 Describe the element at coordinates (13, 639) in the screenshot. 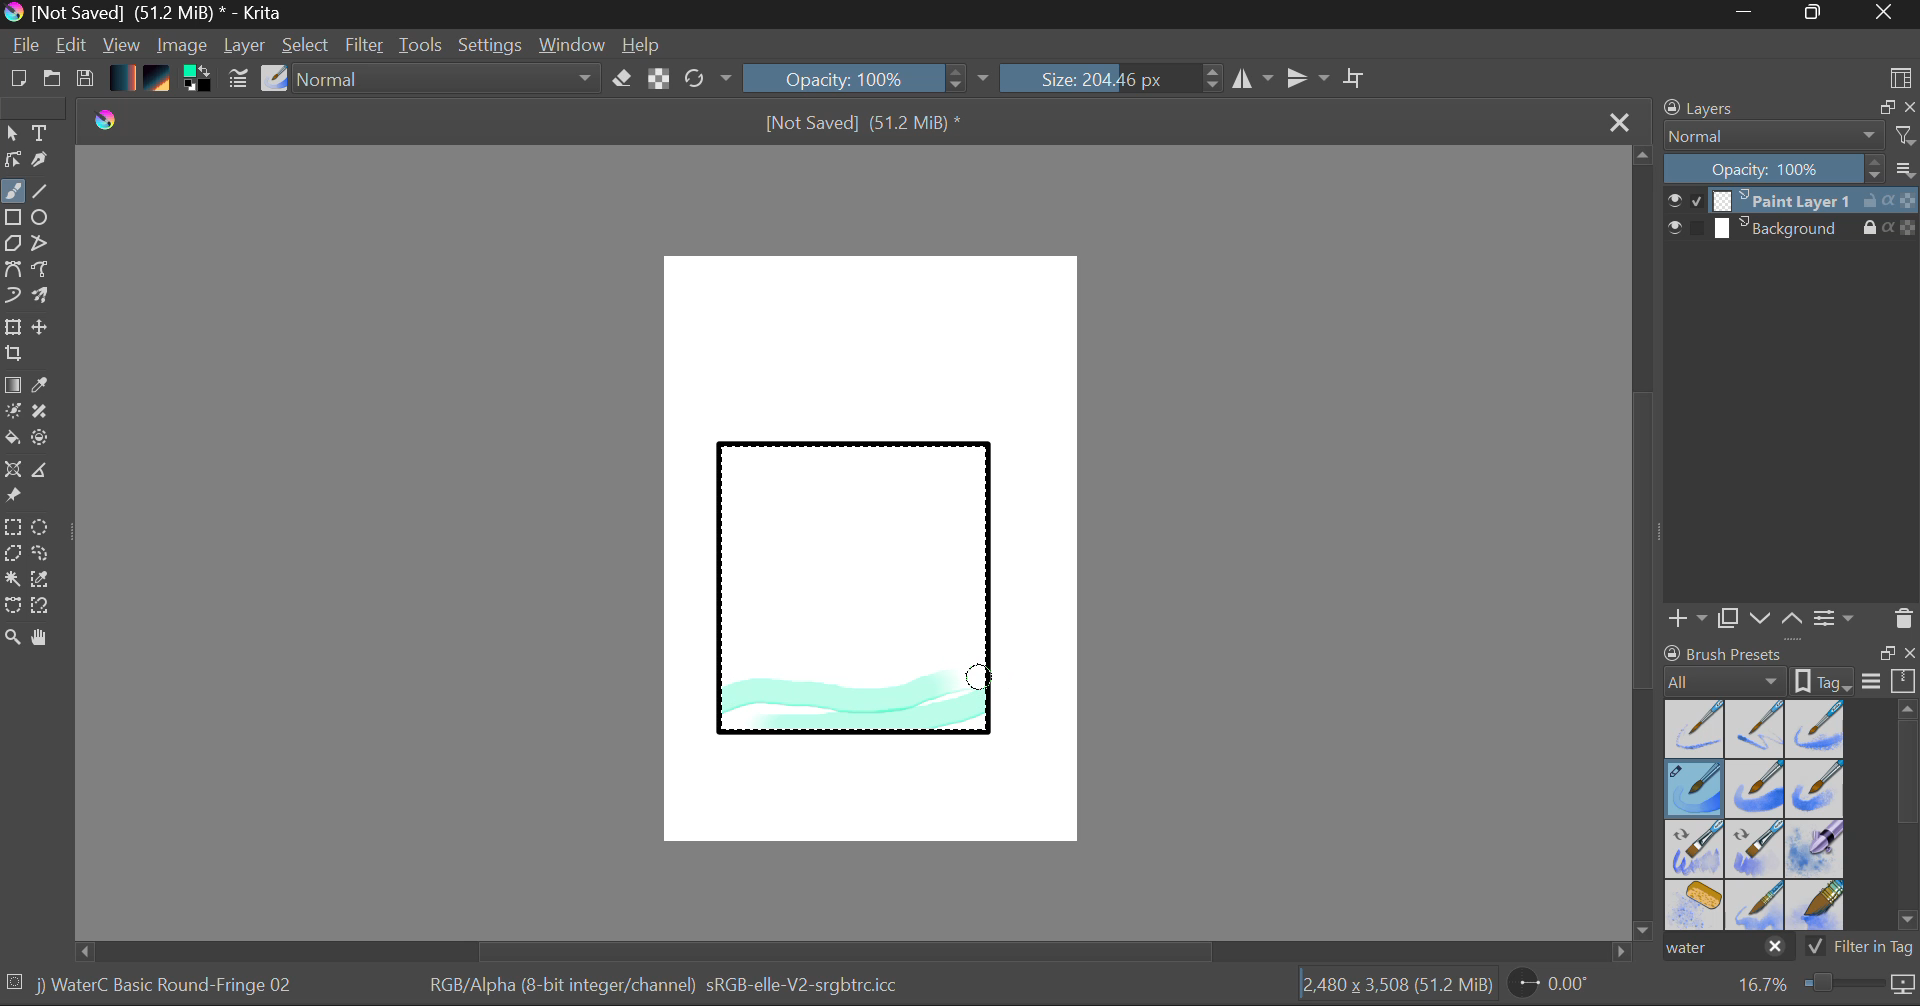

I see `Zoom` at that location.